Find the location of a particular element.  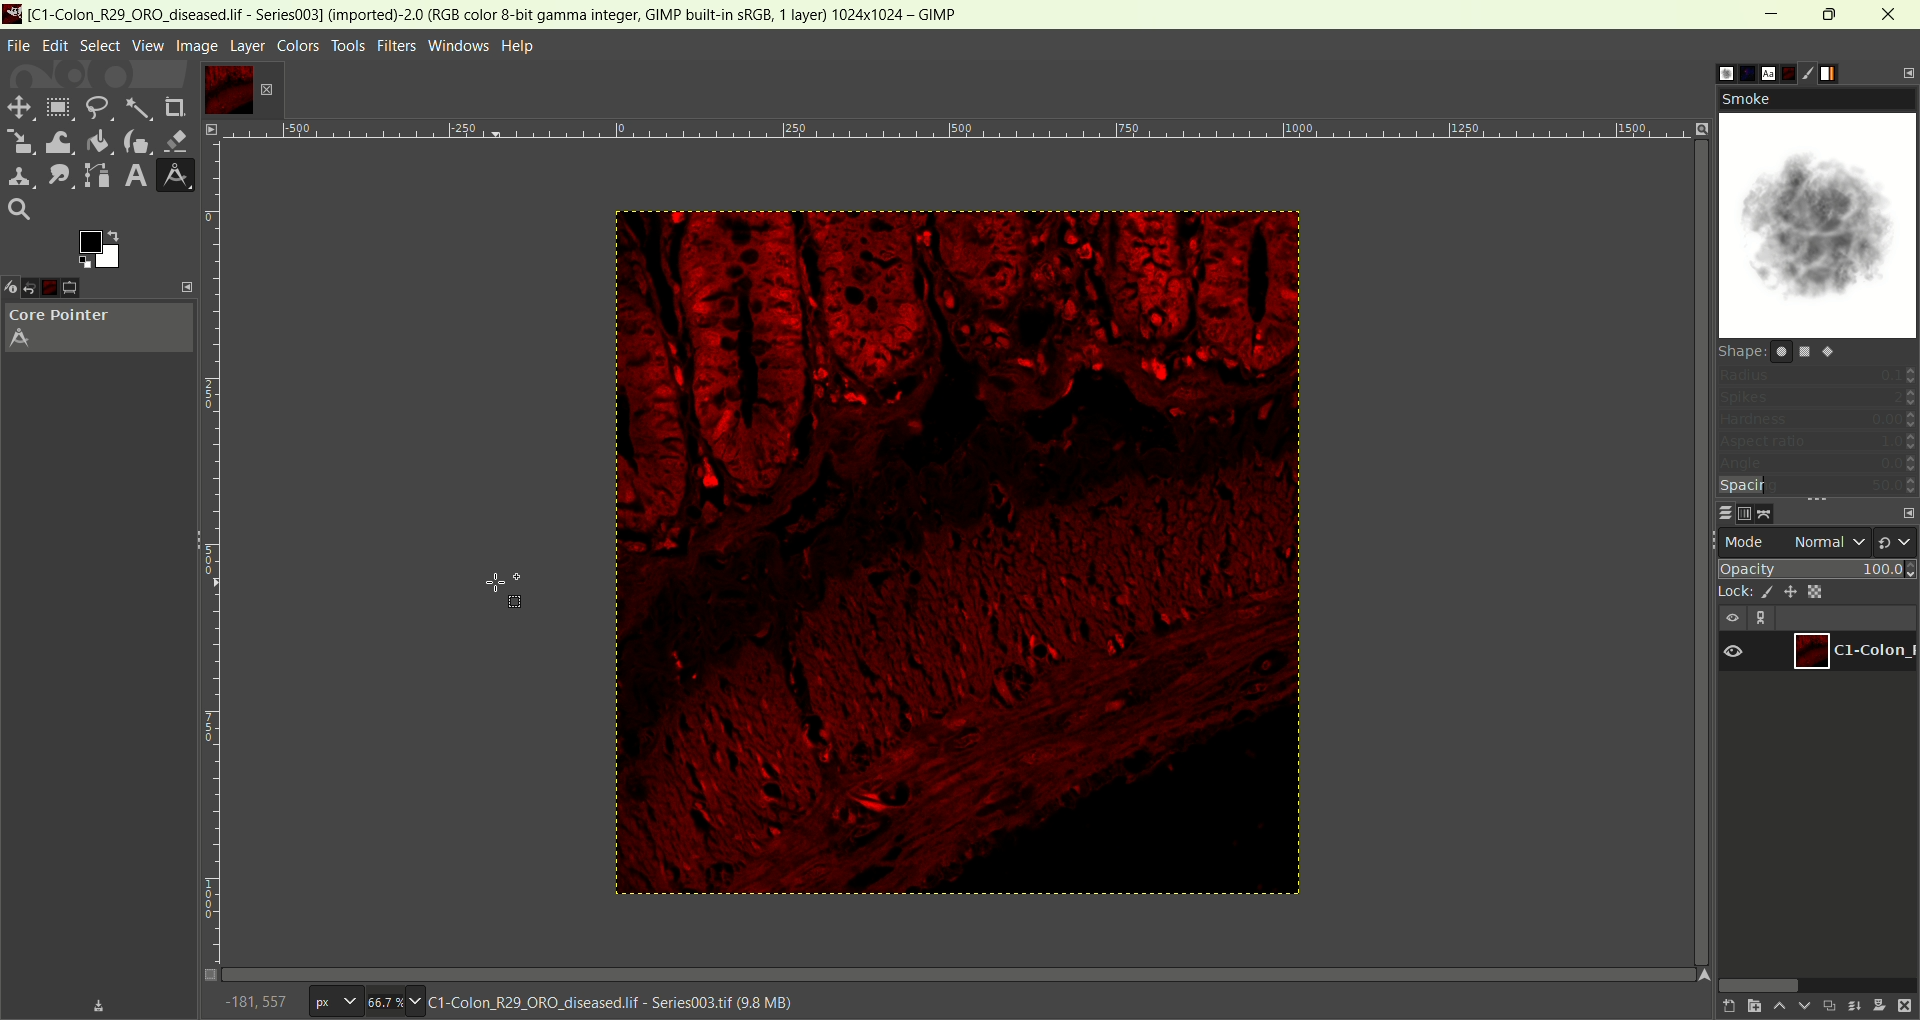

angle is located at coordinates (1817, 465).